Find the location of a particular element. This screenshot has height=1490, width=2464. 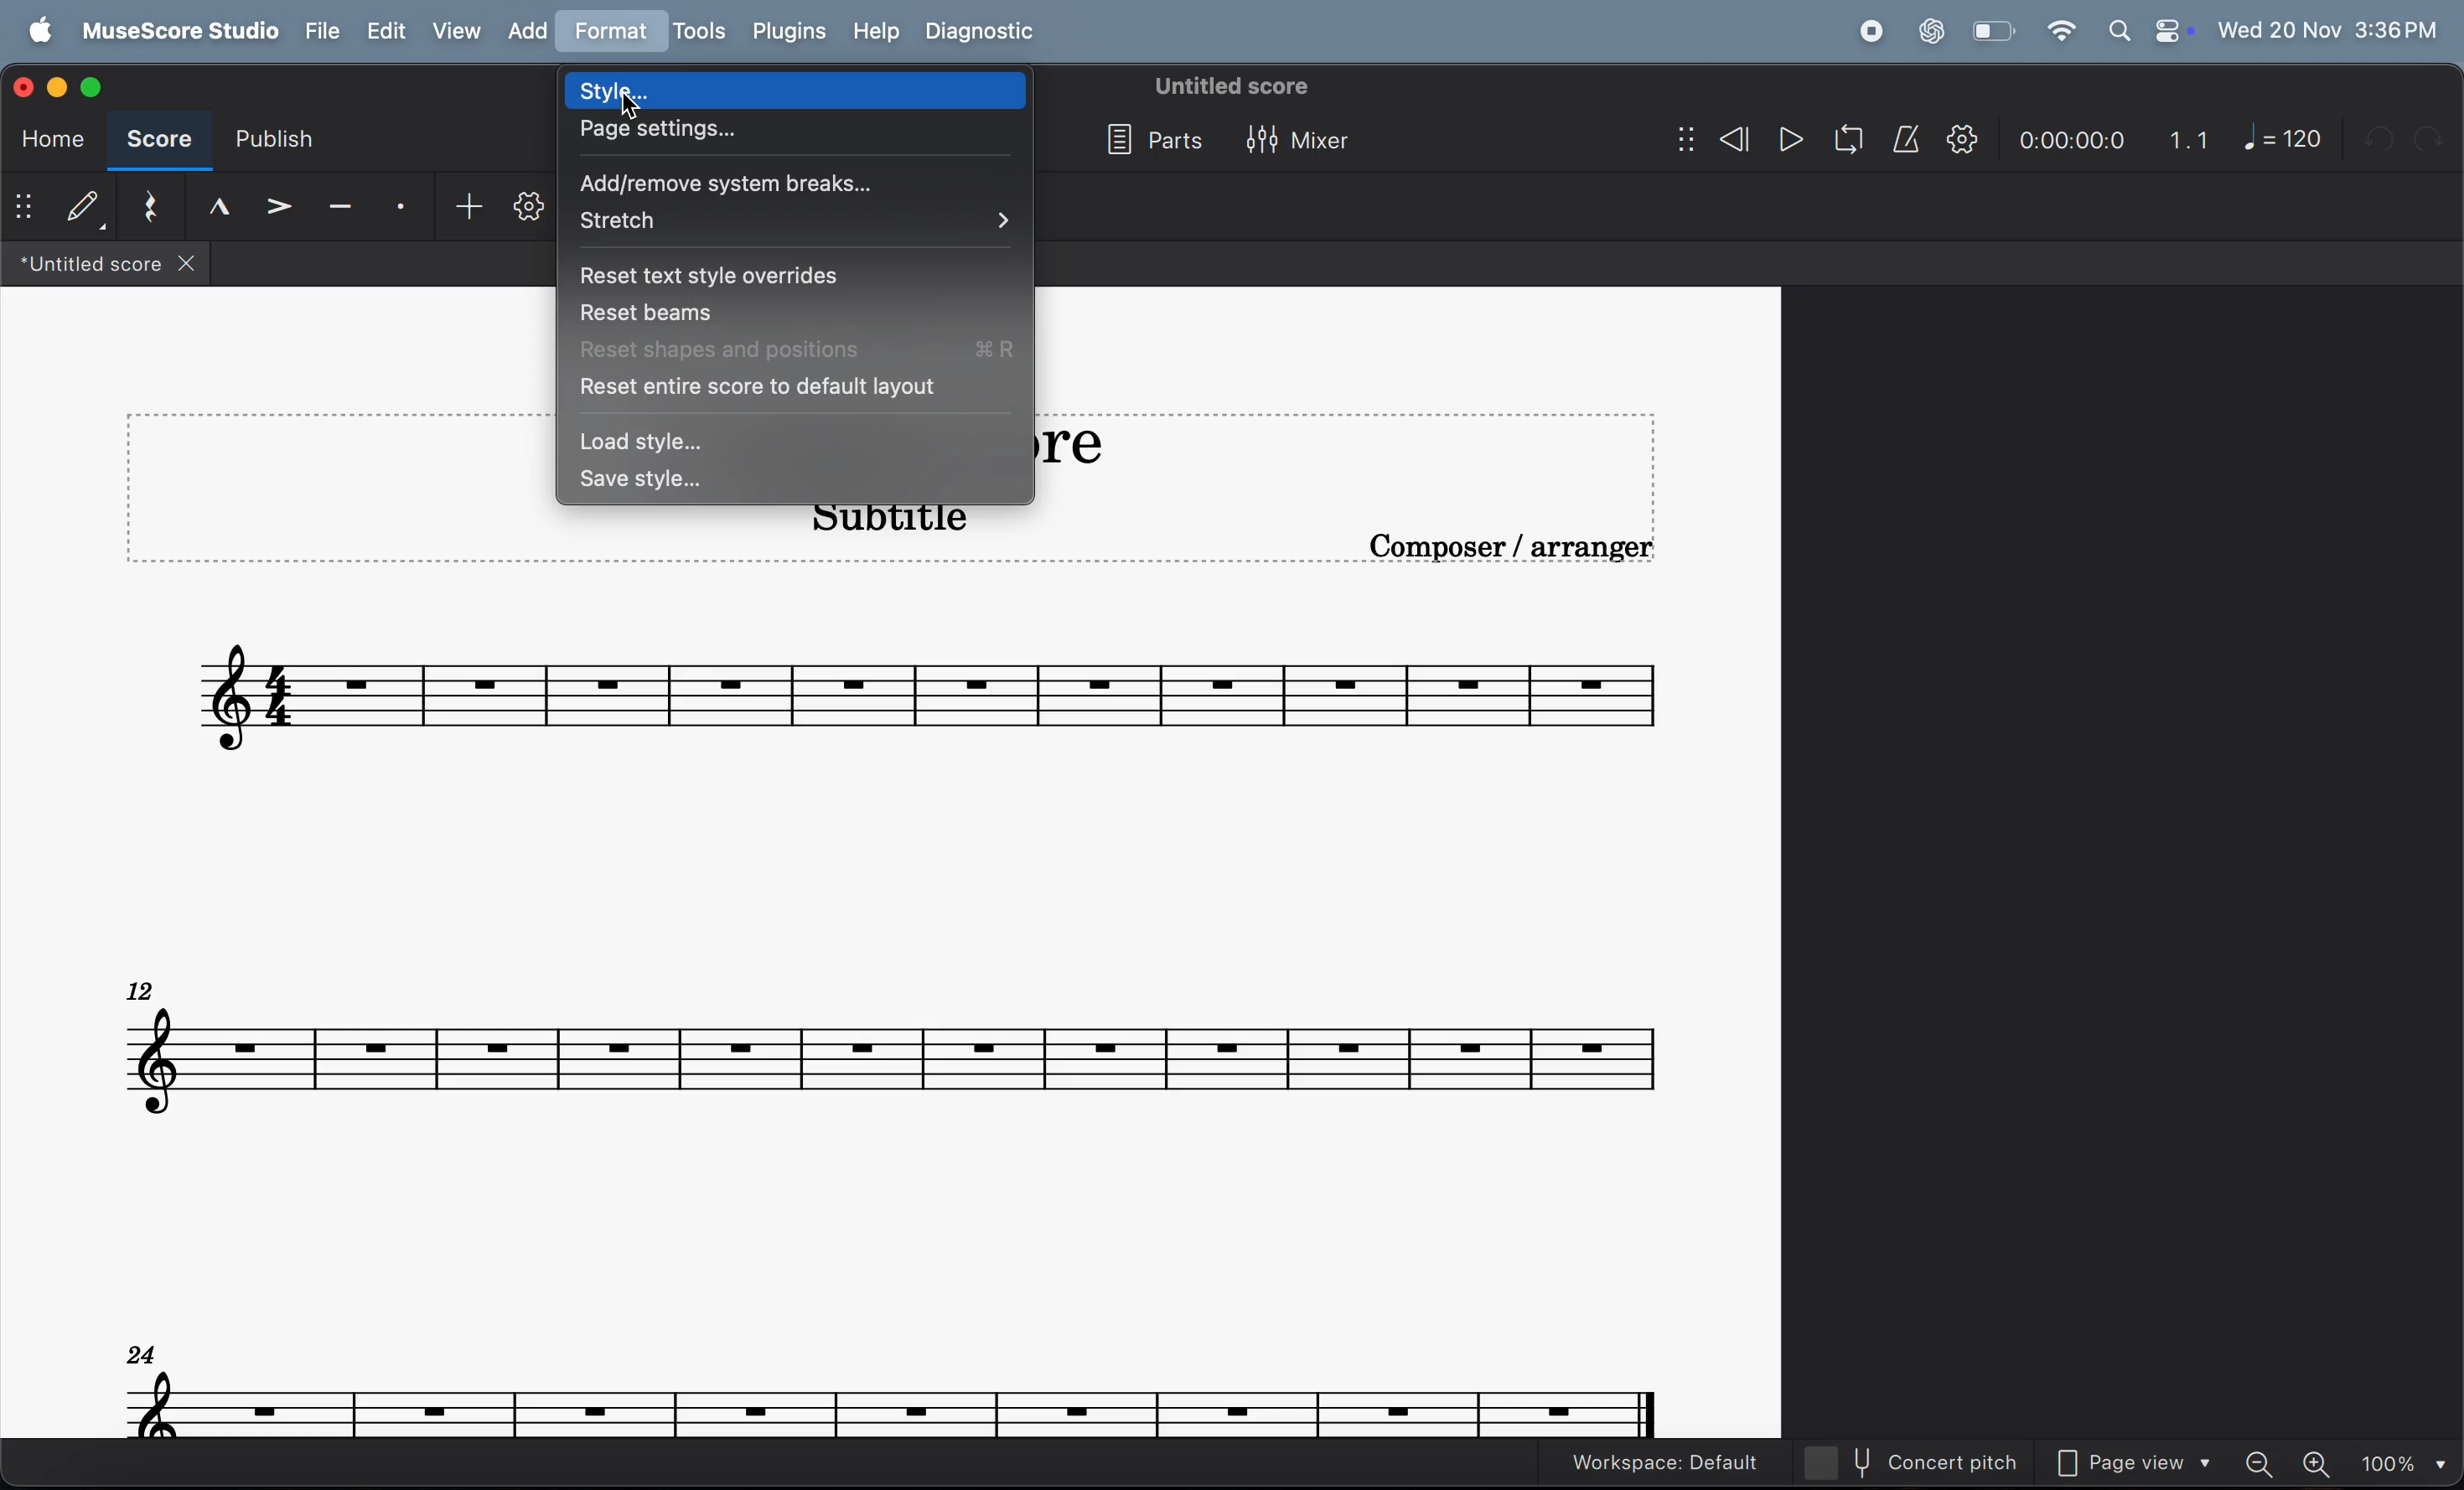

reset text style overrides is located at coordinates (803, 276).